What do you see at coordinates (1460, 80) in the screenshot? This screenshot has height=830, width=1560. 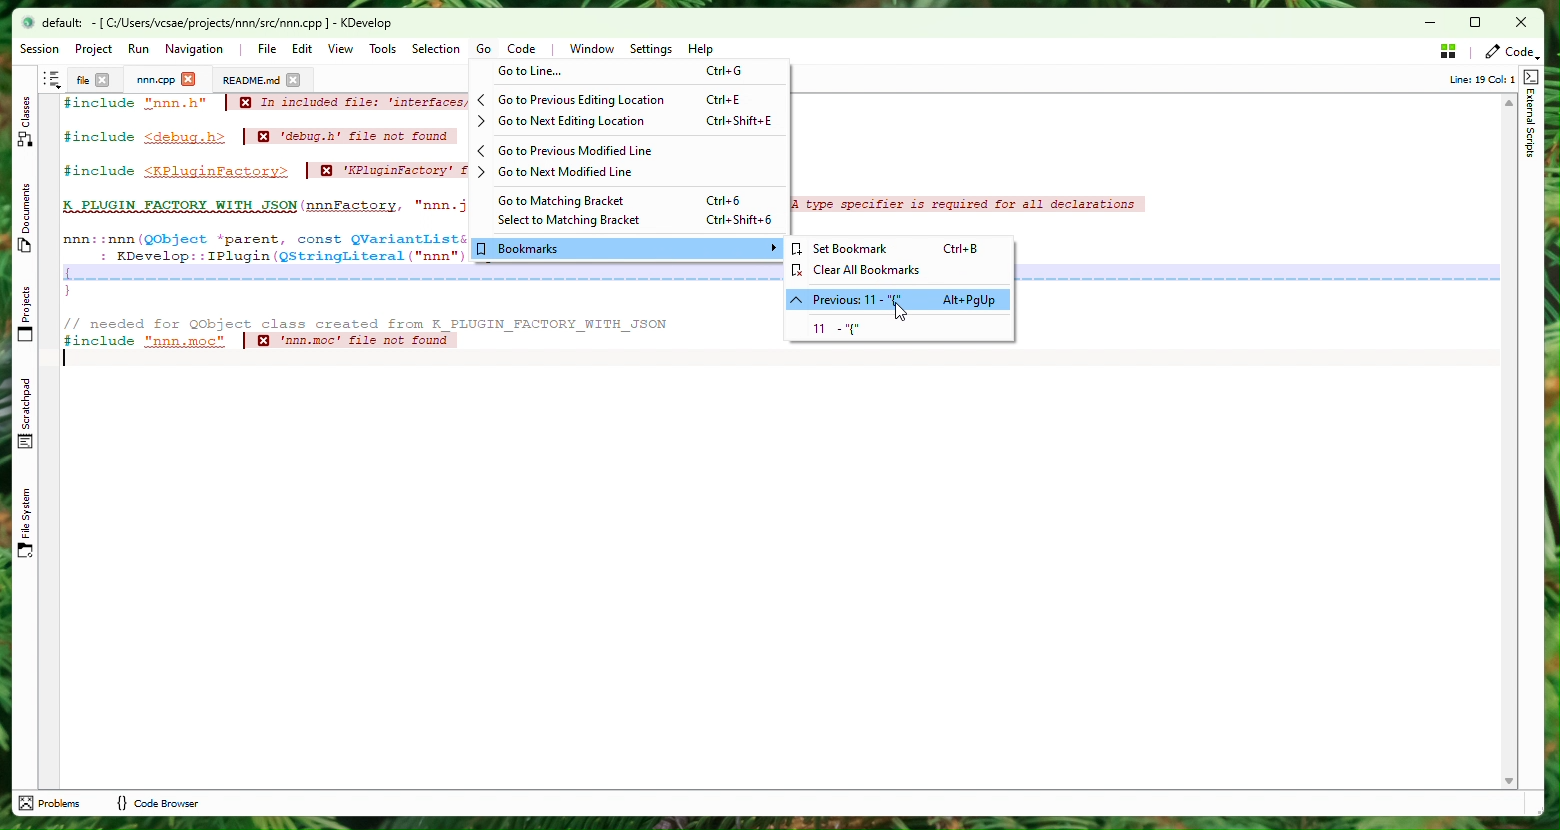 I see `` at bounding box center [1460, 80].